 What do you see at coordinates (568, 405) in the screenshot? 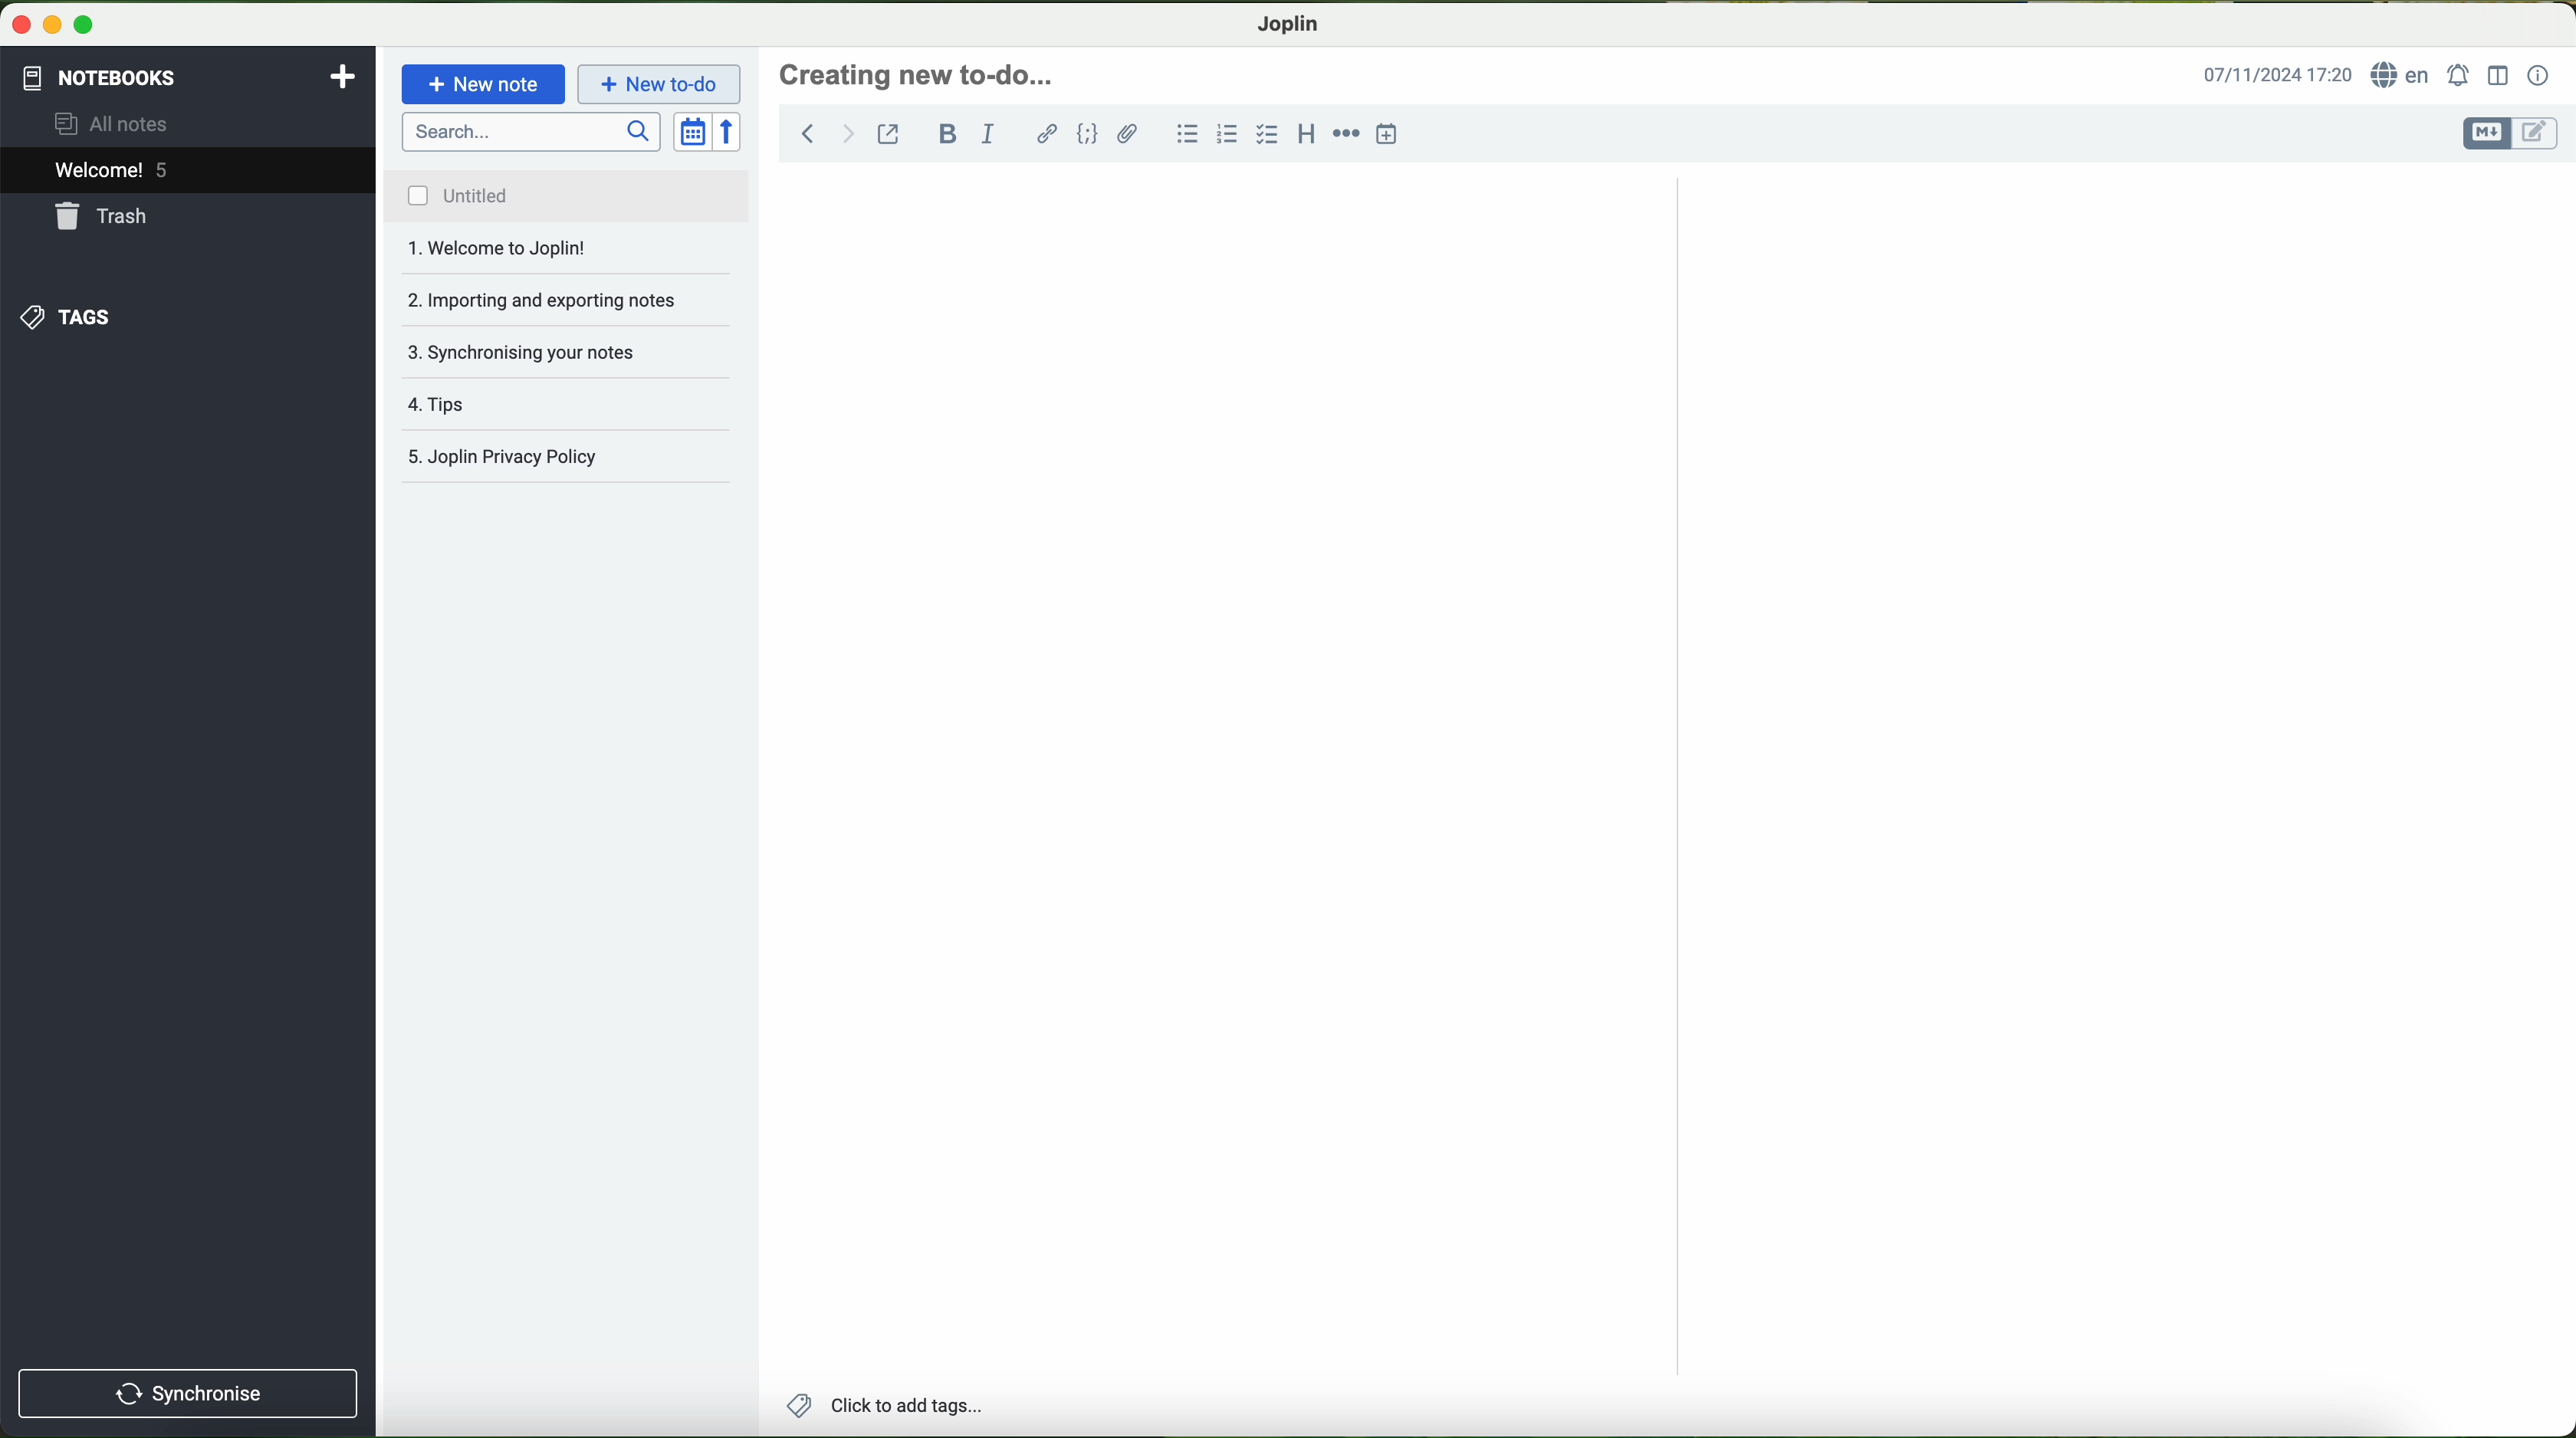
I see `Joplin privacy policy` at bounding box center [568, 405].